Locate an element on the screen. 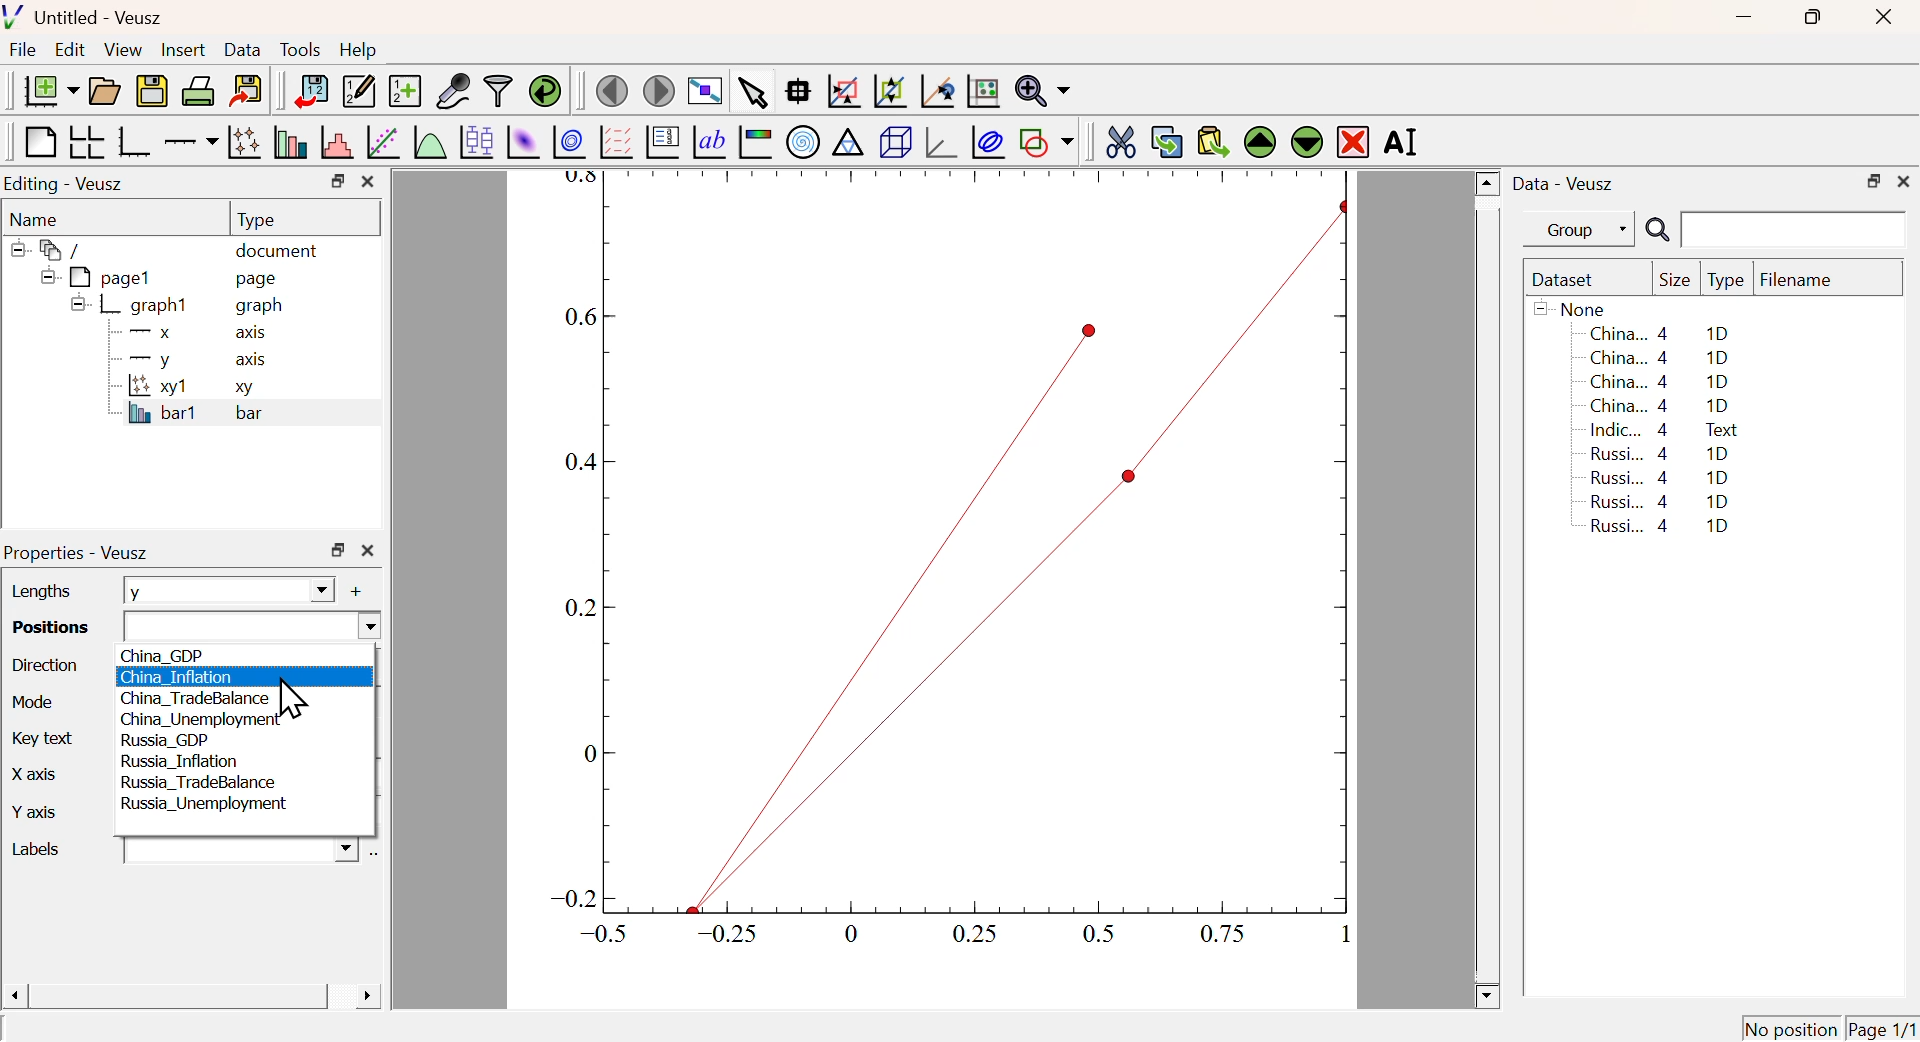 The image size is (1920, 1042). X axis is located at coordinates (189, 333).